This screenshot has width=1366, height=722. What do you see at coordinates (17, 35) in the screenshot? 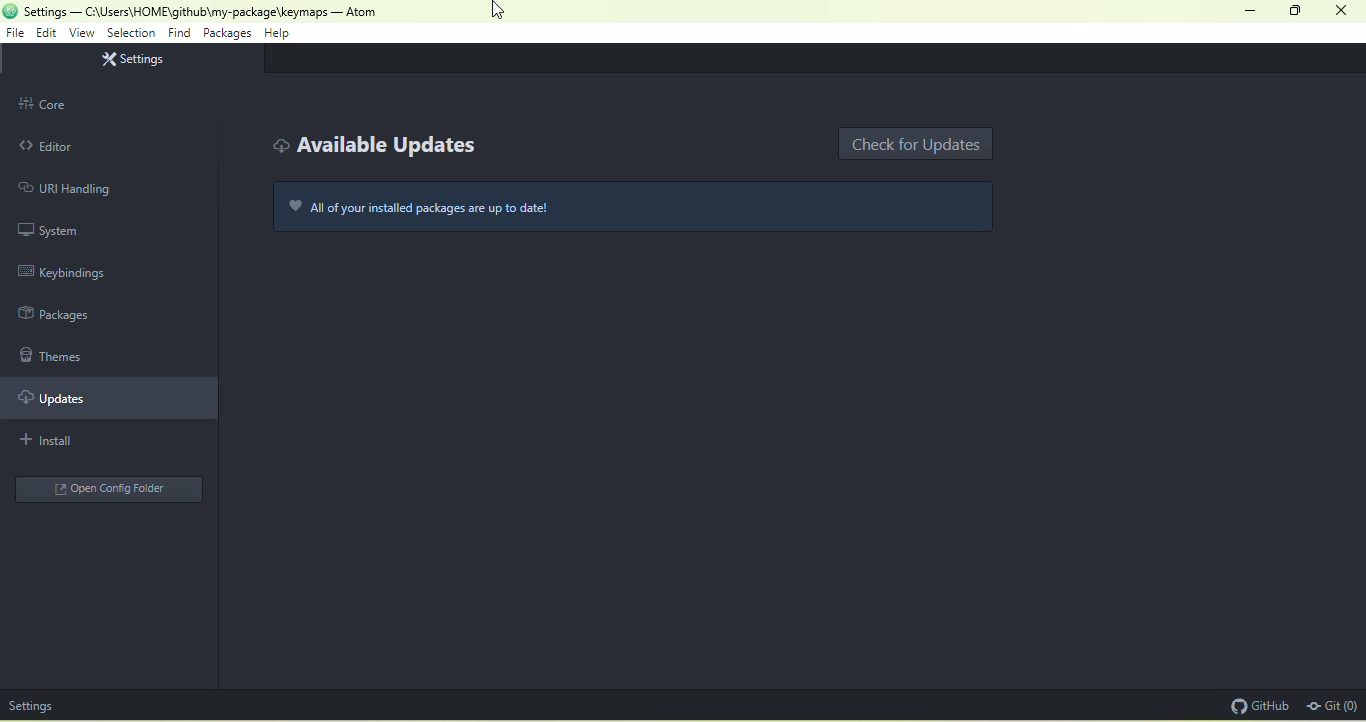
I see `file` at bounding box center [17, 35].